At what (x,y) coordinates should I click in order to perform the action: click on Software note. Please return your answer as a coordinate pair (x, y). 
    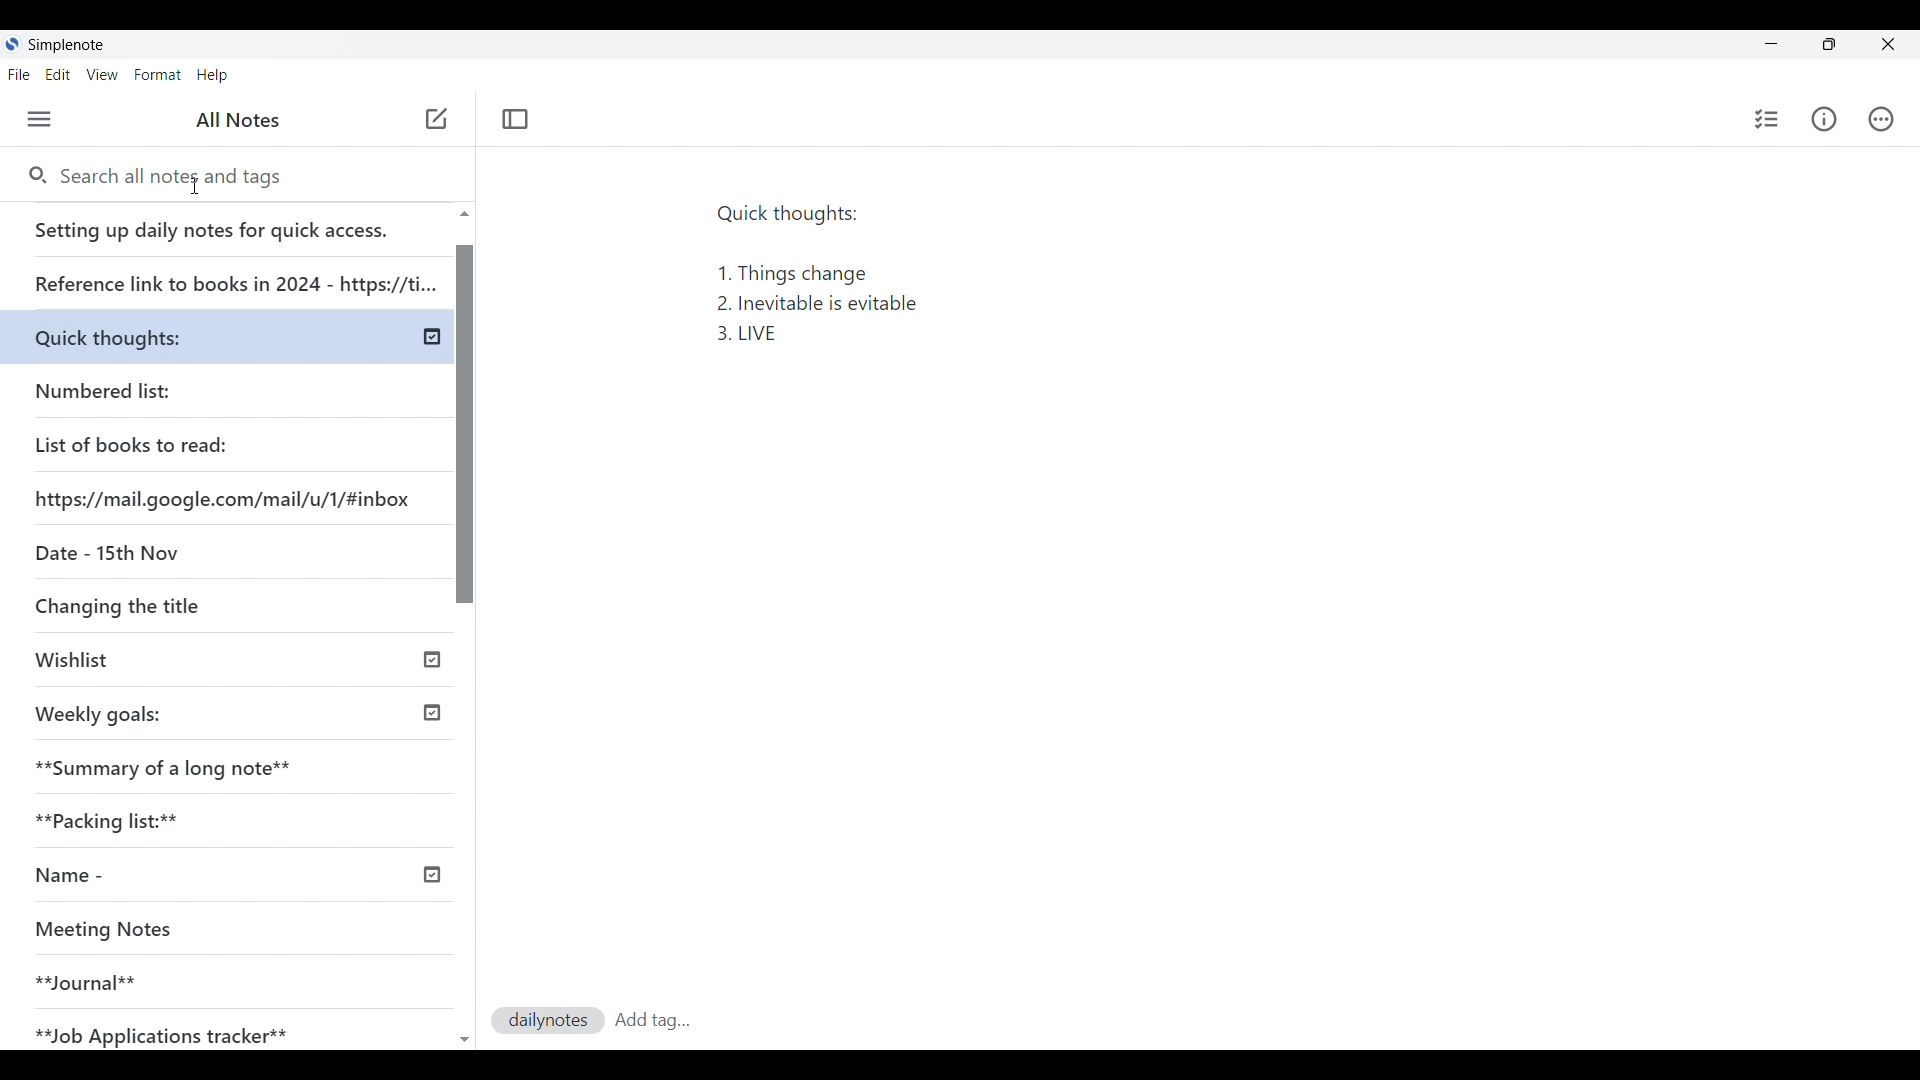
    Looking at the image, I should click on (72, 44).